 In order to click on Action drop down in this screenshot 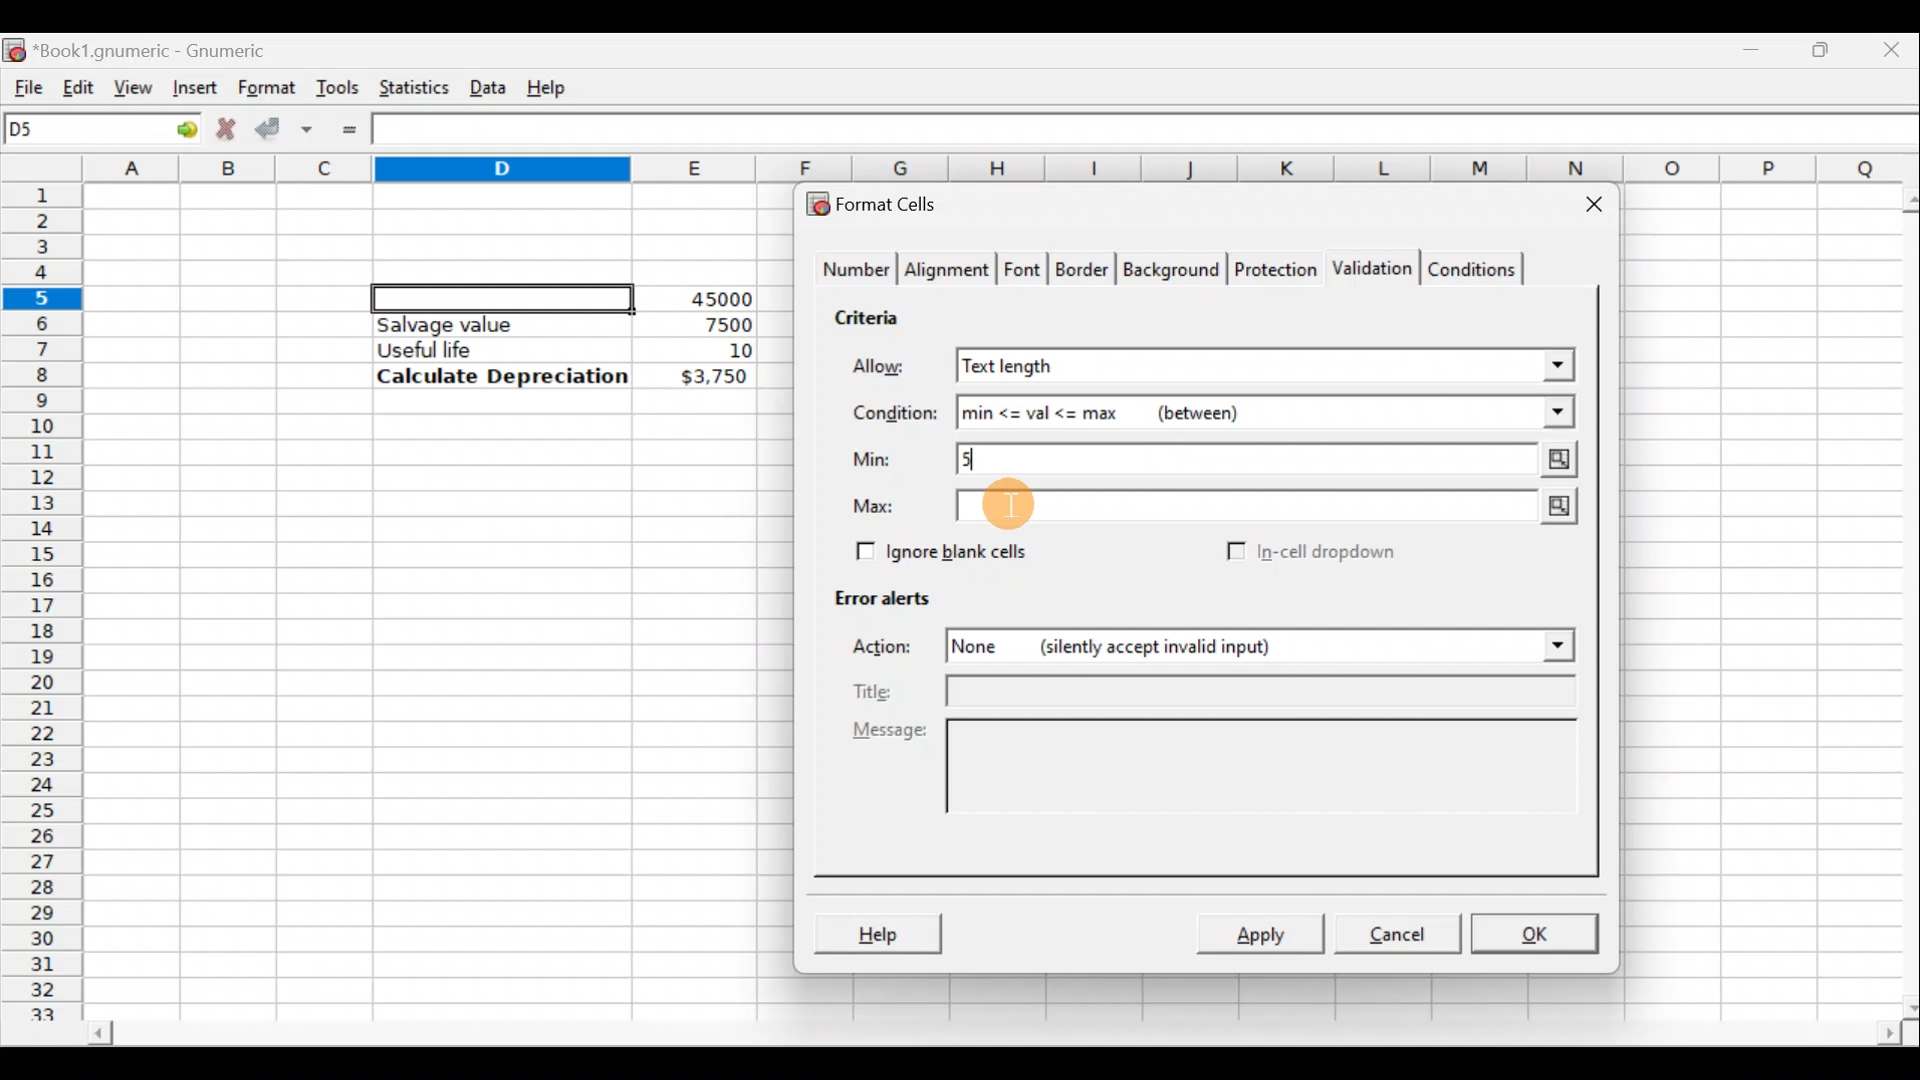, I will do `click(1542, 646)`.